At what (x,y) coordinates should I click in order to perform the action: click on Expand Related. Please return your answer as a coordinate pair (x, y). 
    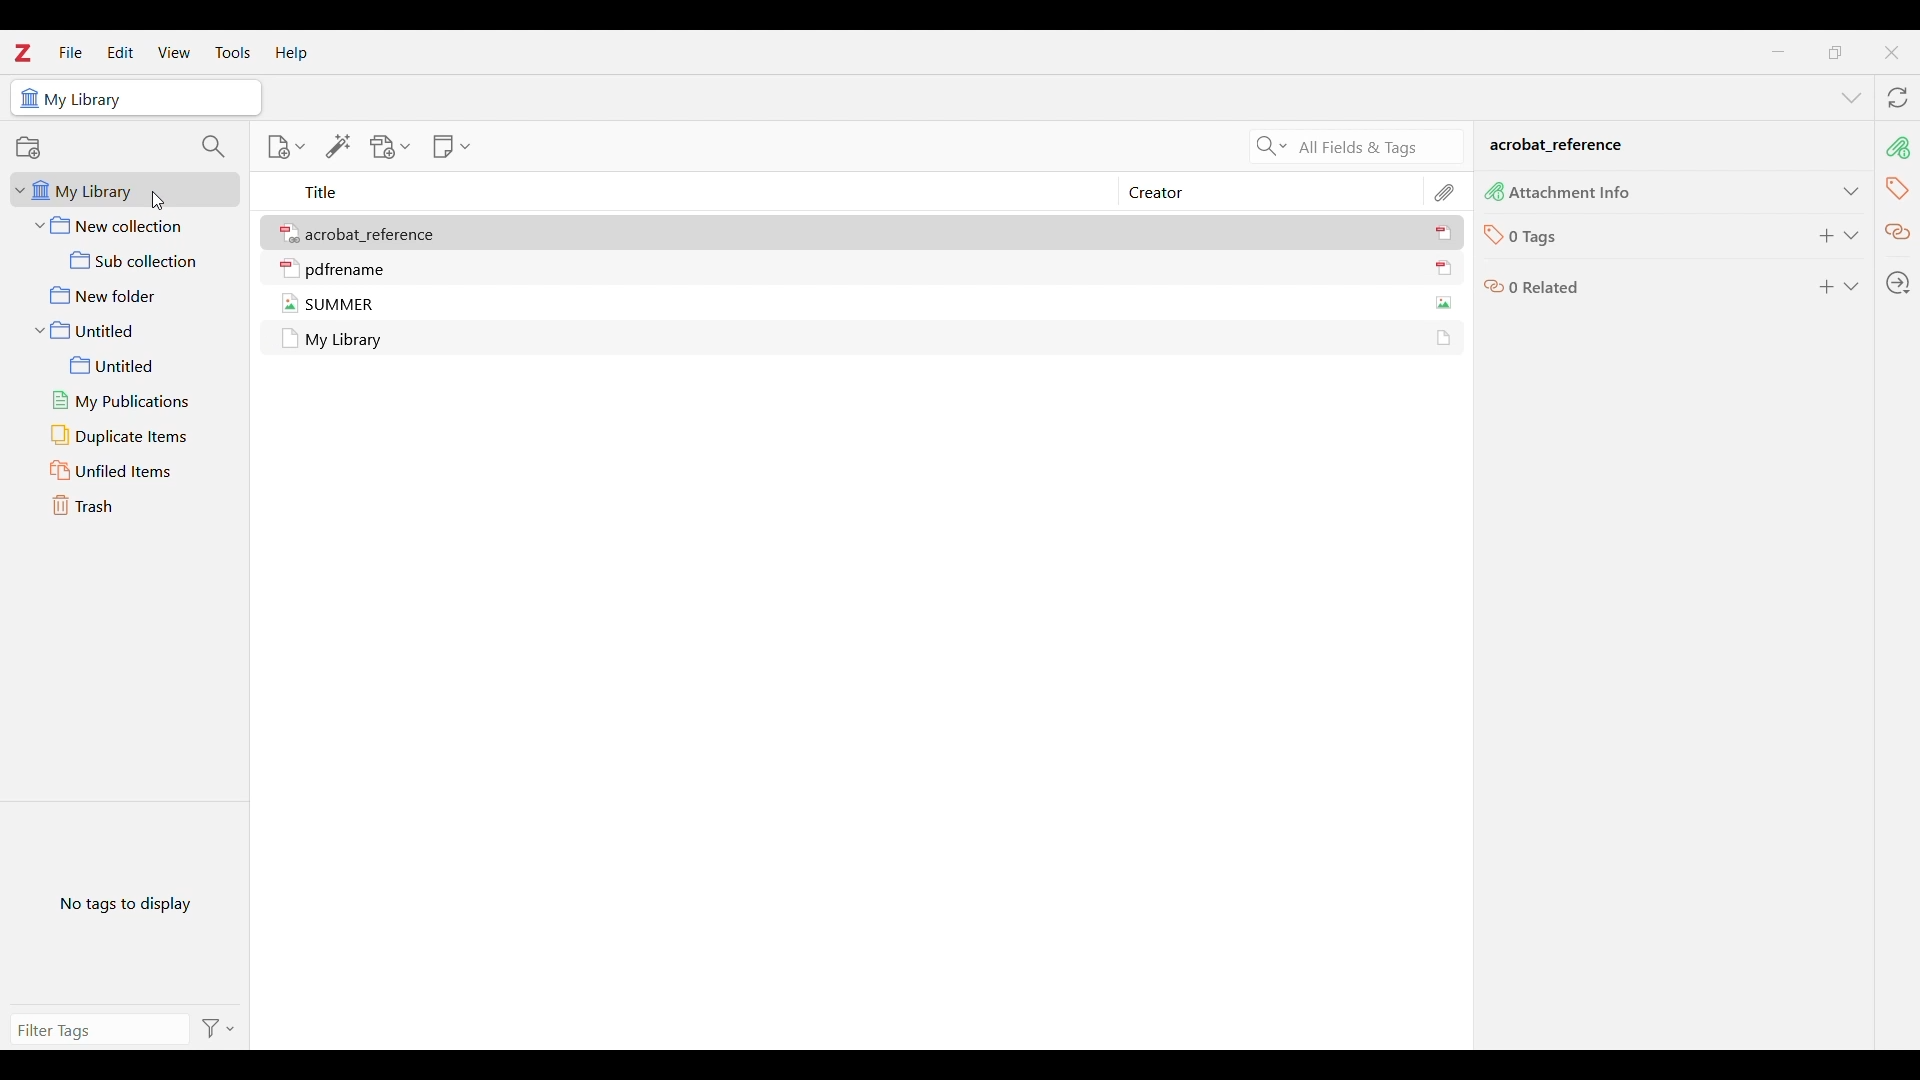
    Looking at the image, I should click on (1851, 286).